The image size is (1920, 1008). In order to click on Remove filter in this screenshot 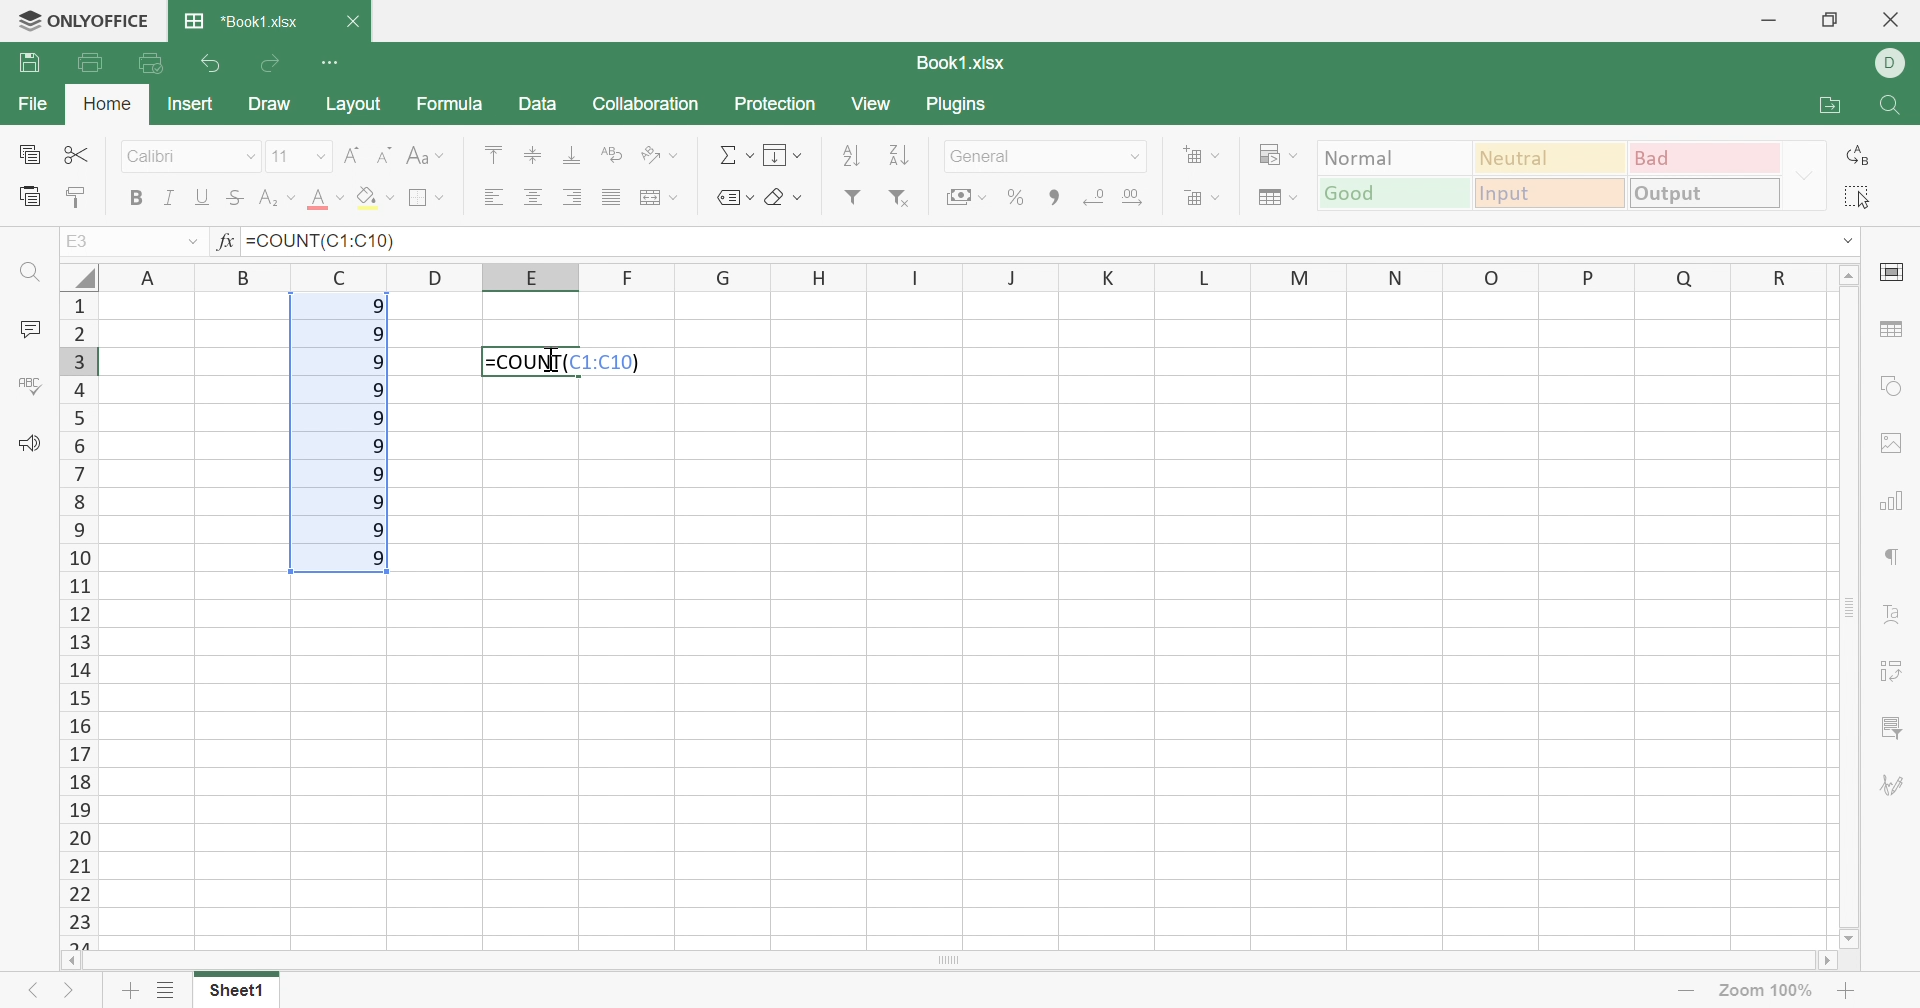, I will do `click(897, 197)`.